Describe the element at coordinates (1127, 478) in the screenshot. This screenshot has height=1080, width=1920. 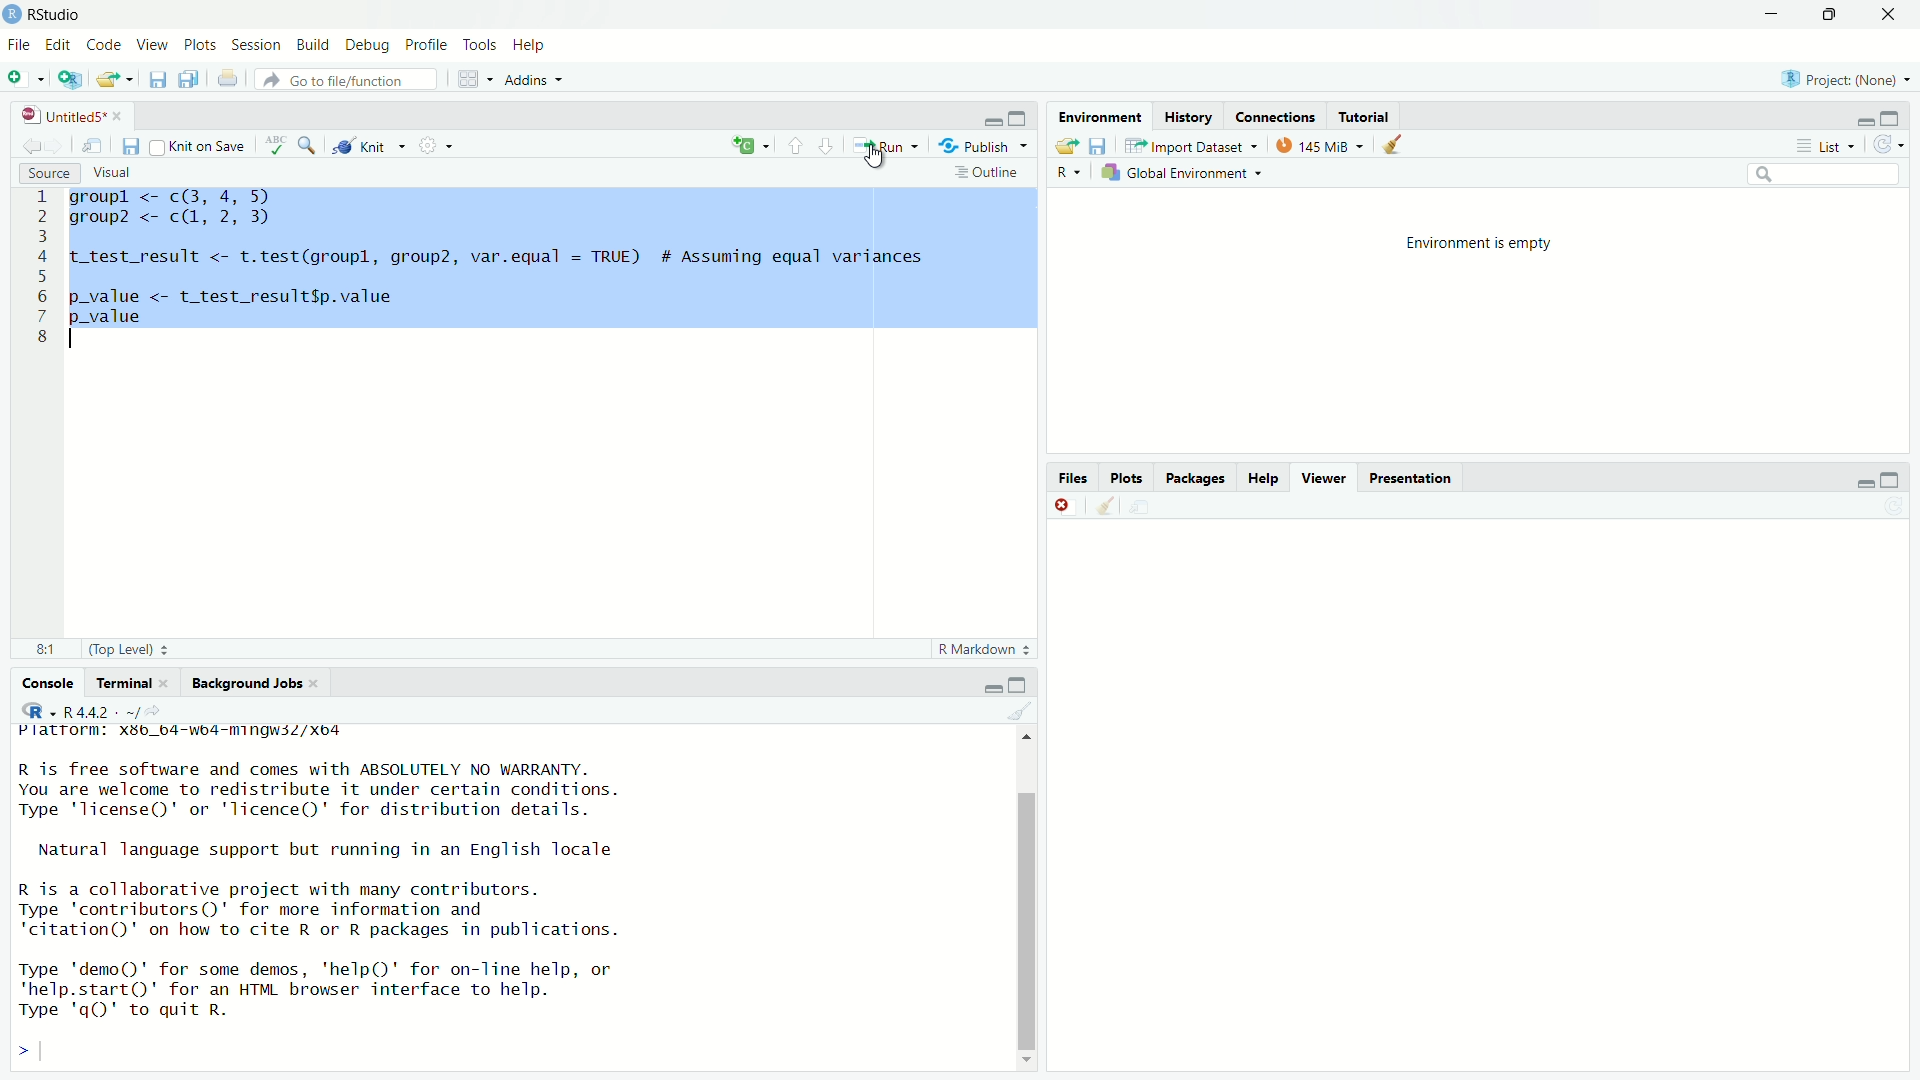
I see `Plots` at that location.